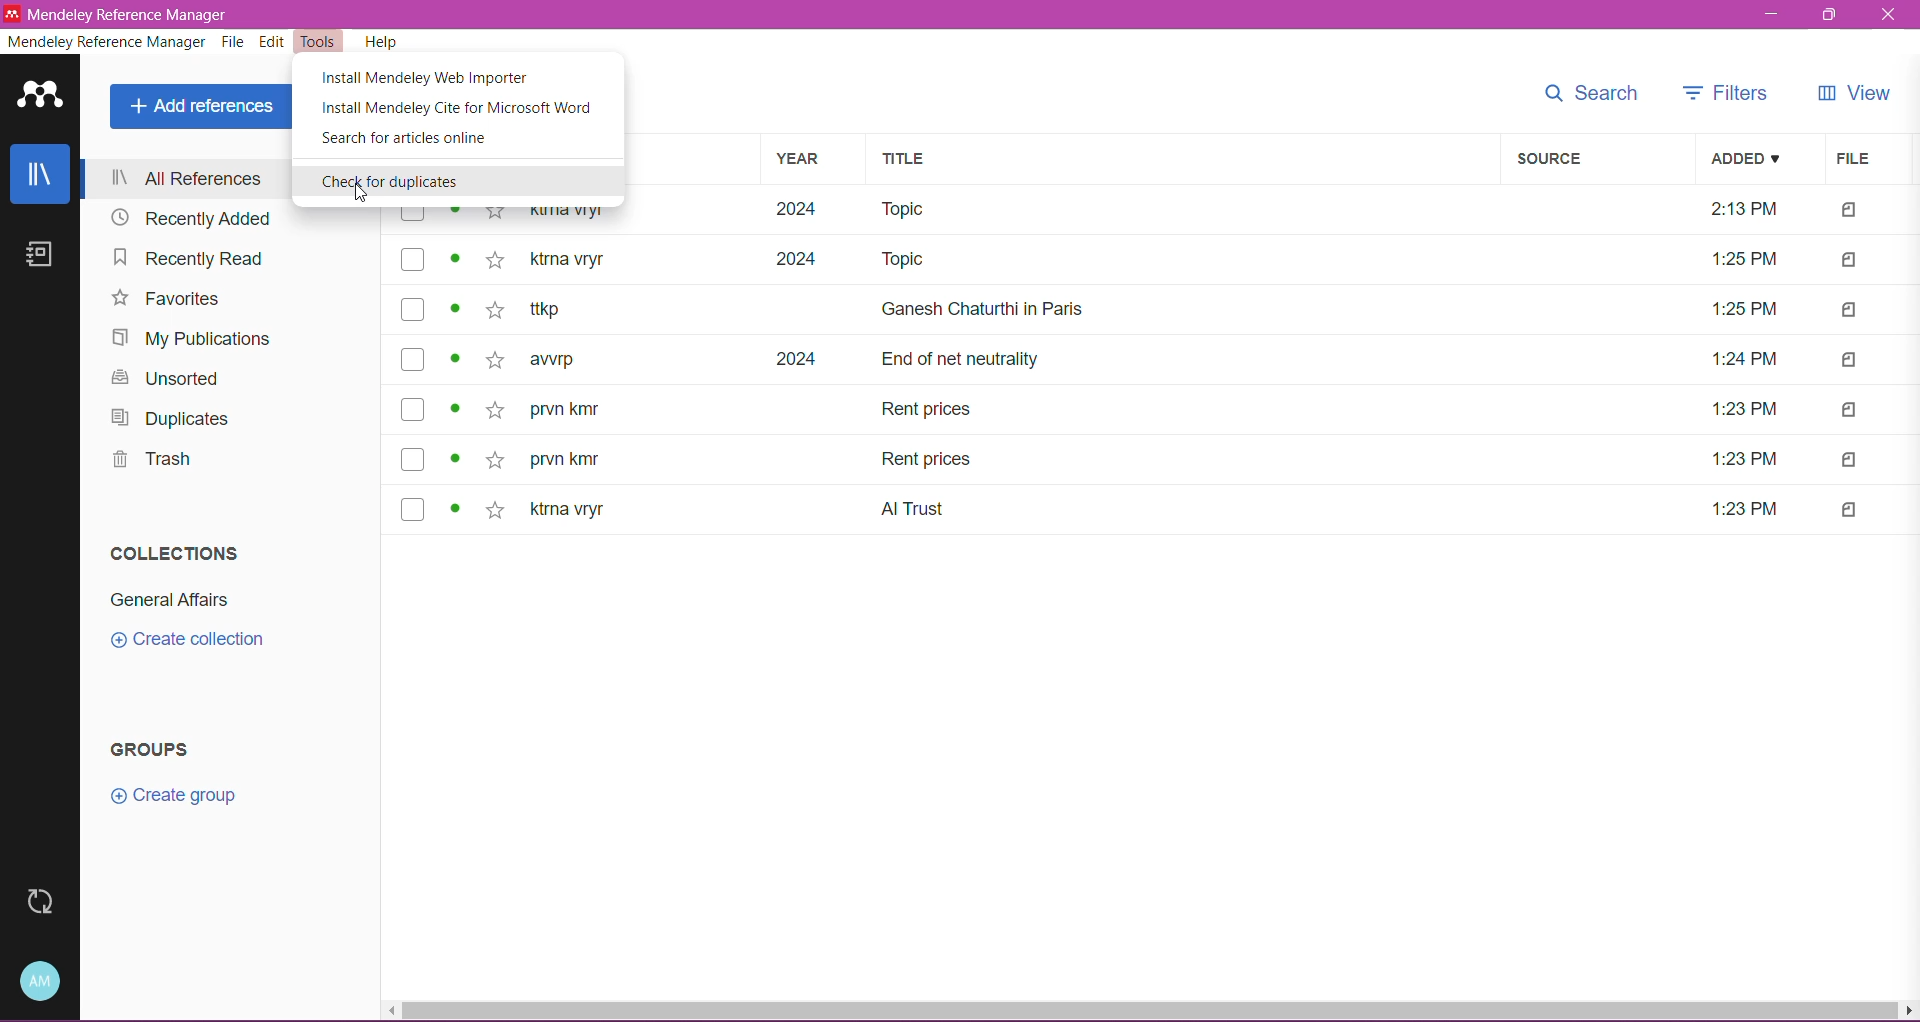 The image size is (1920, 1022). I want to click on favourite, so click(496, 459).